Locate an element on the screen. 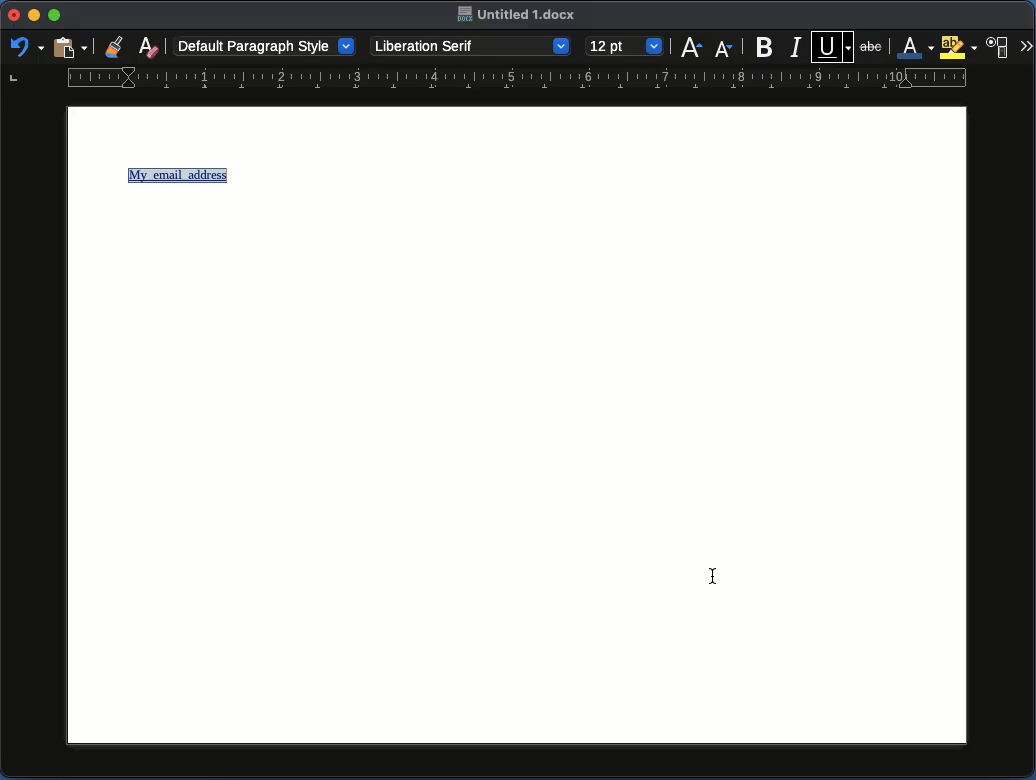 This screenshot has width=1036, height=780. Size increase is located at coordinates (691, 47).